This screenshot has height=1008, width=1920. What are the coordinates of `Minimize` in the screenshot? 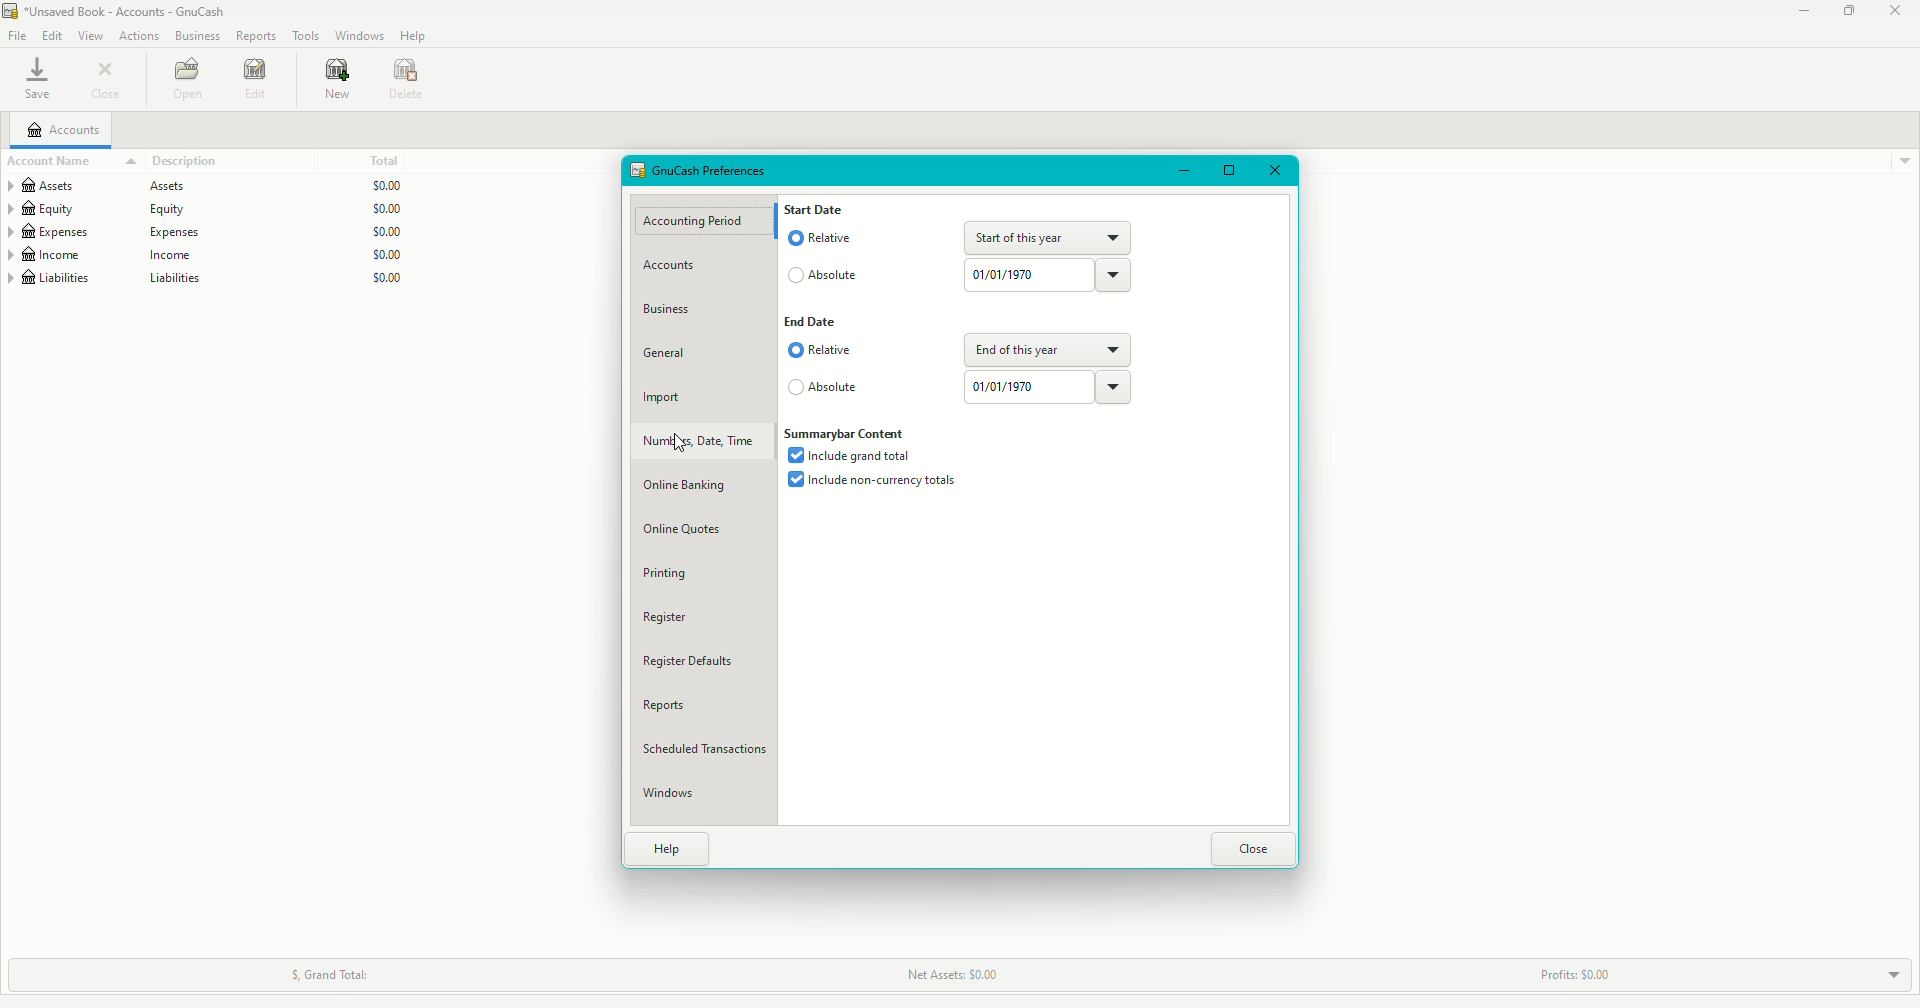 It's located at (1186, 170).